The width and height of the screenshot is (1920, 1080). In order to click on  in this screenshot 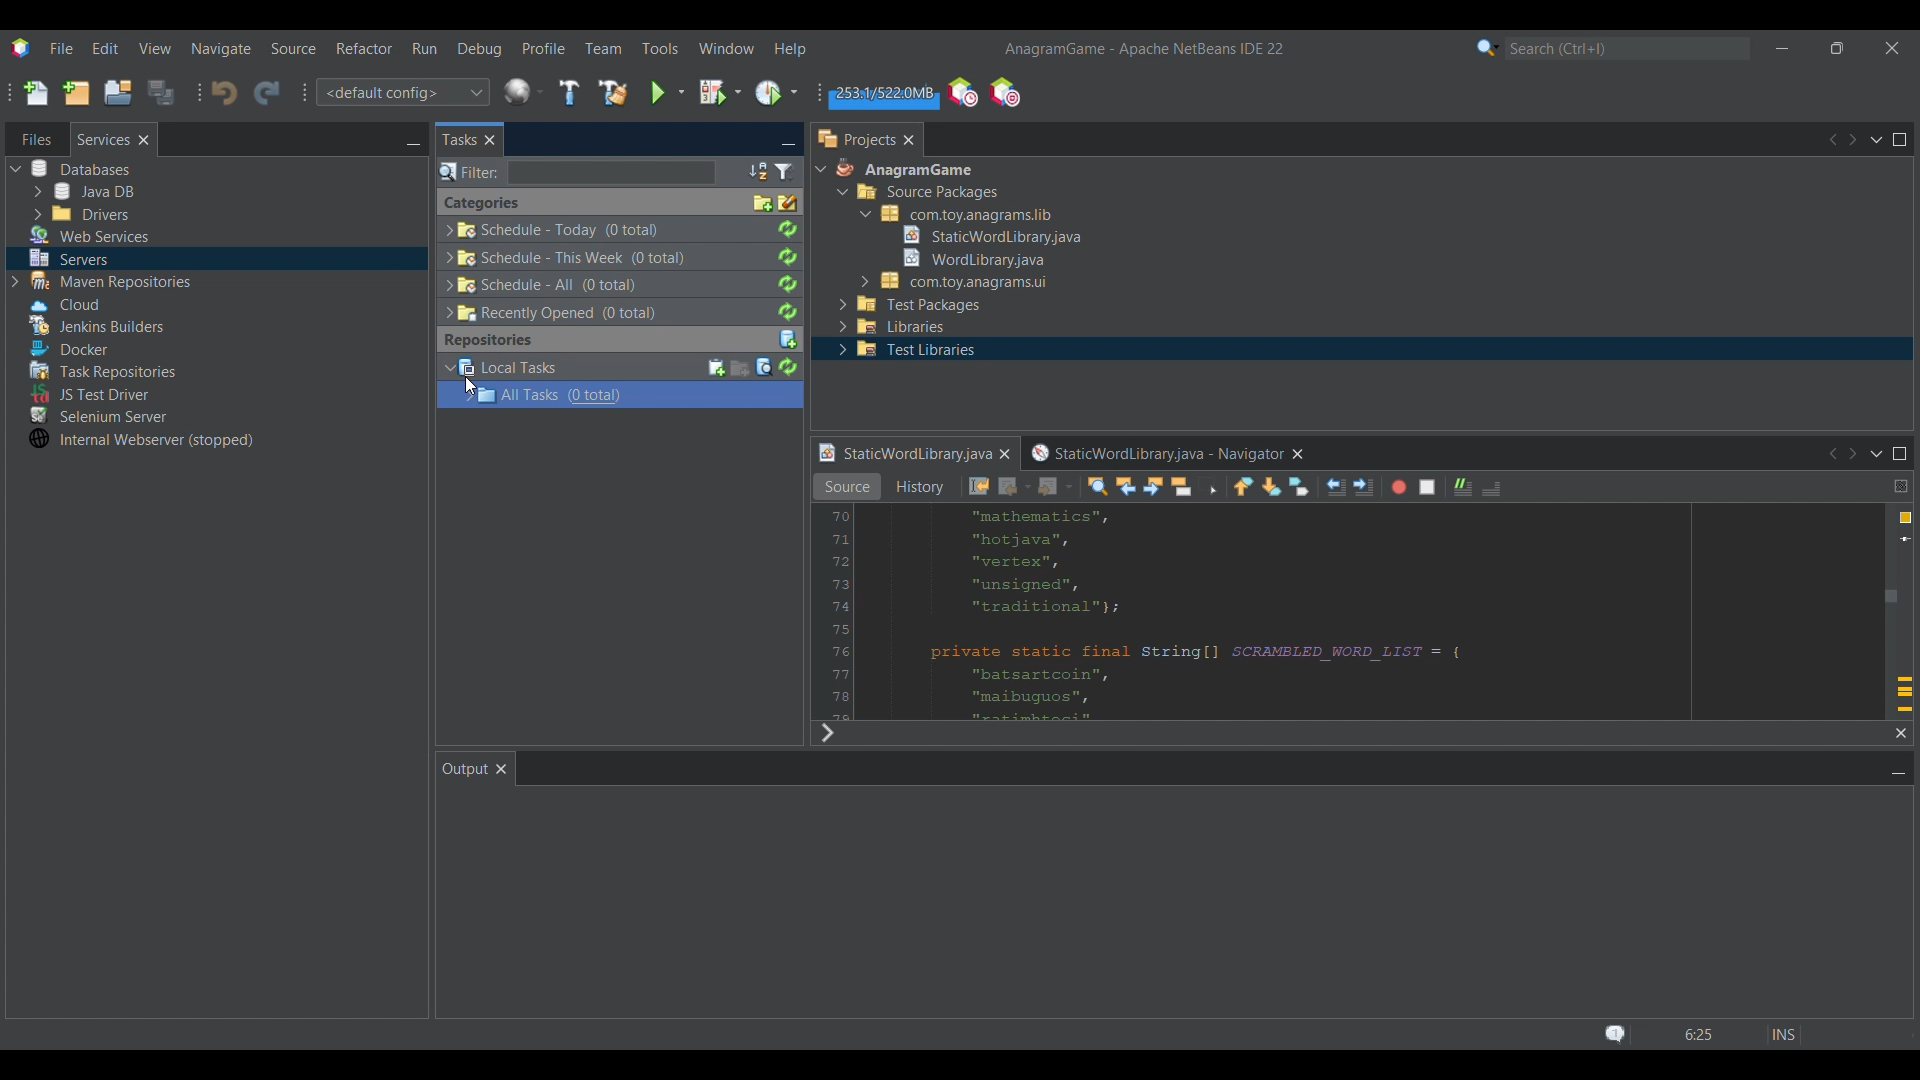, I will do `click(974, 212)`.